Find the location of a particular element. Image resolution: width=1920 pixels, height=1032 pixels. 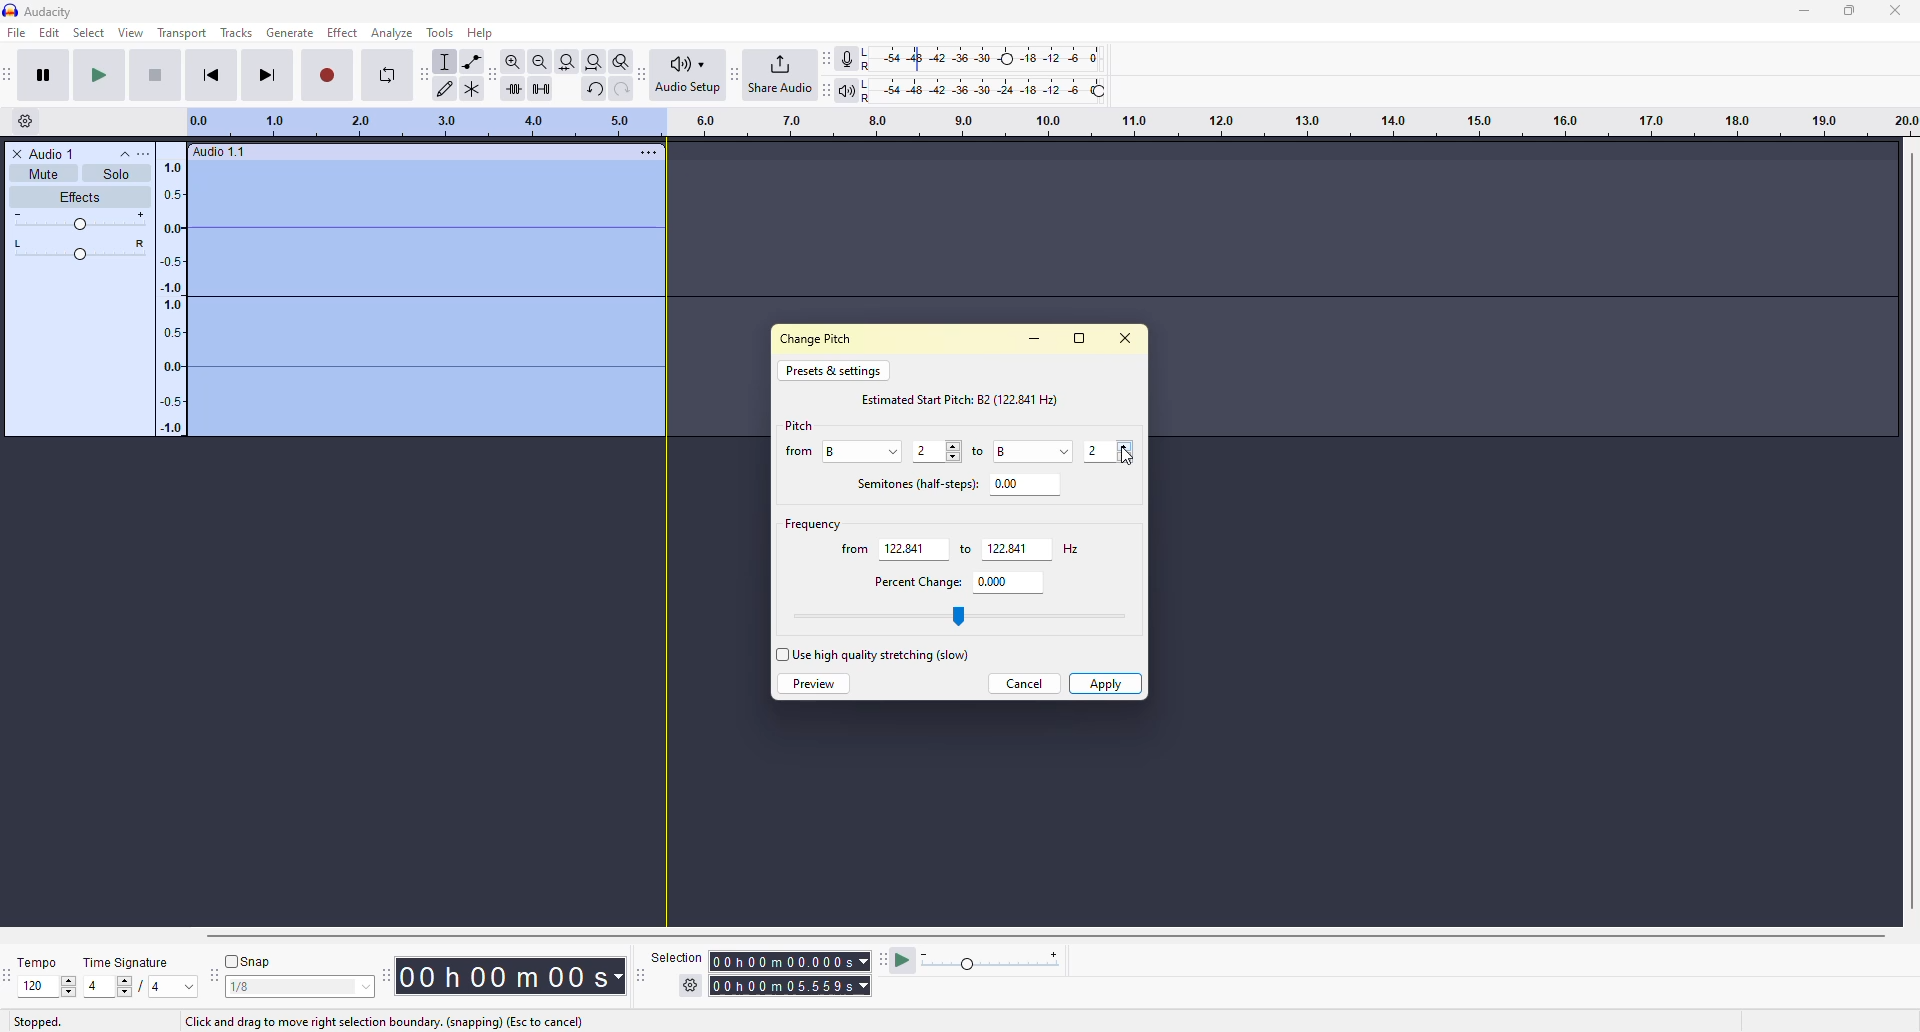

play is located at coordinates (99, 75).